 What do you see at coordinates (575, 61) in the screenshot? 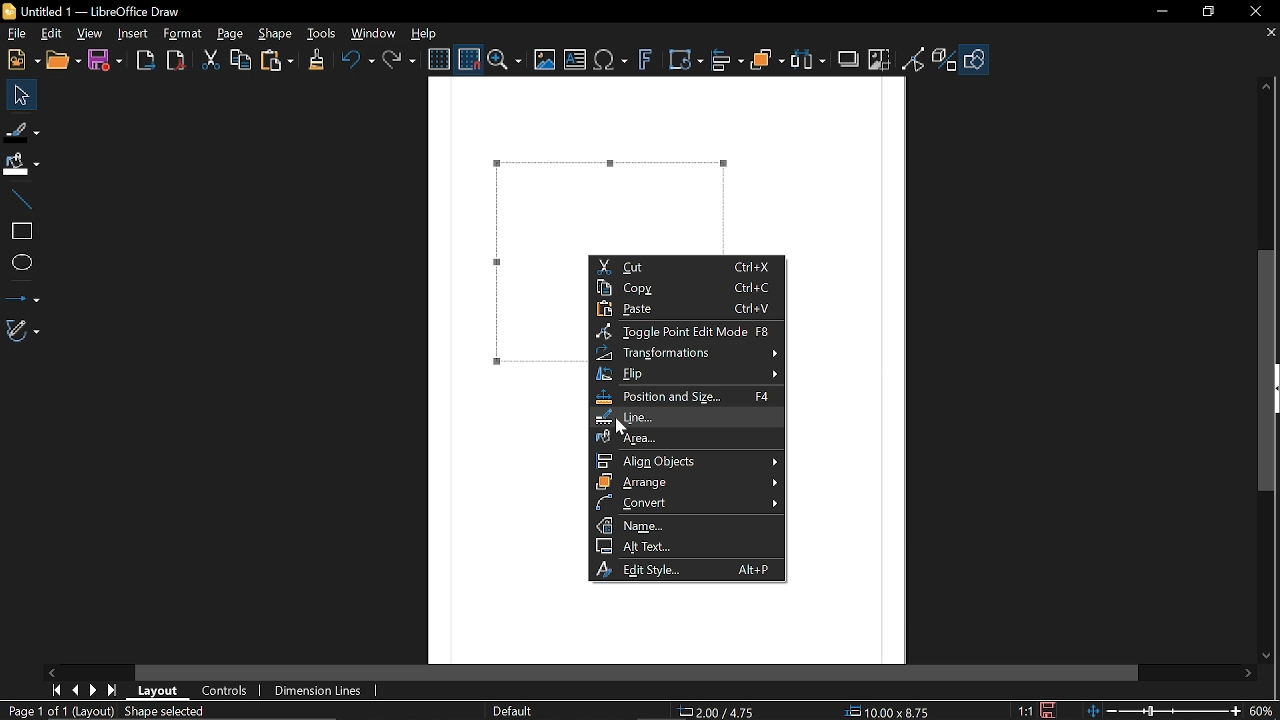
I see `insert text` at bounding box center [575, 61].